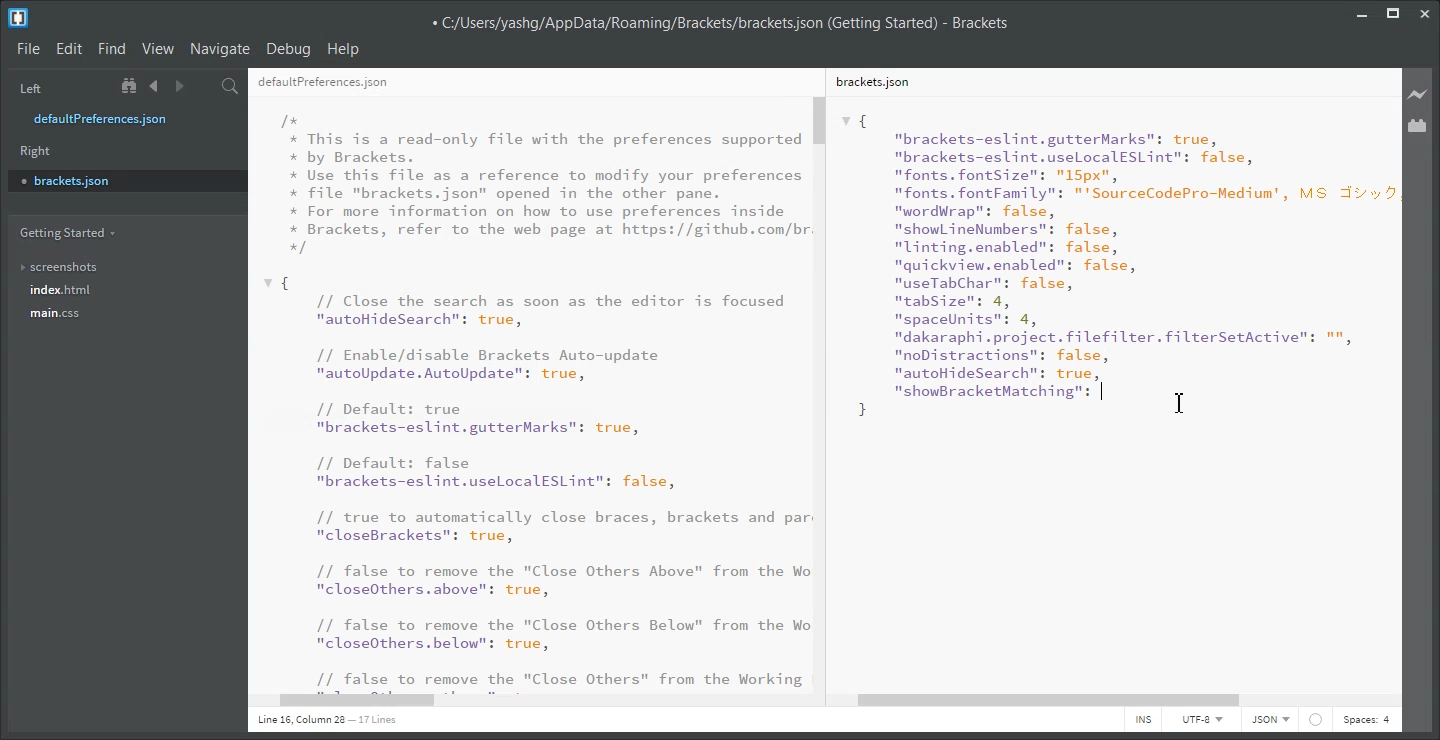 Image resolution: width=1440 pixels, height=740 pixels. What do you see at coordinates (60, 263) in the screenshot?
I see `screenshots` at bounding box center [60, 263].